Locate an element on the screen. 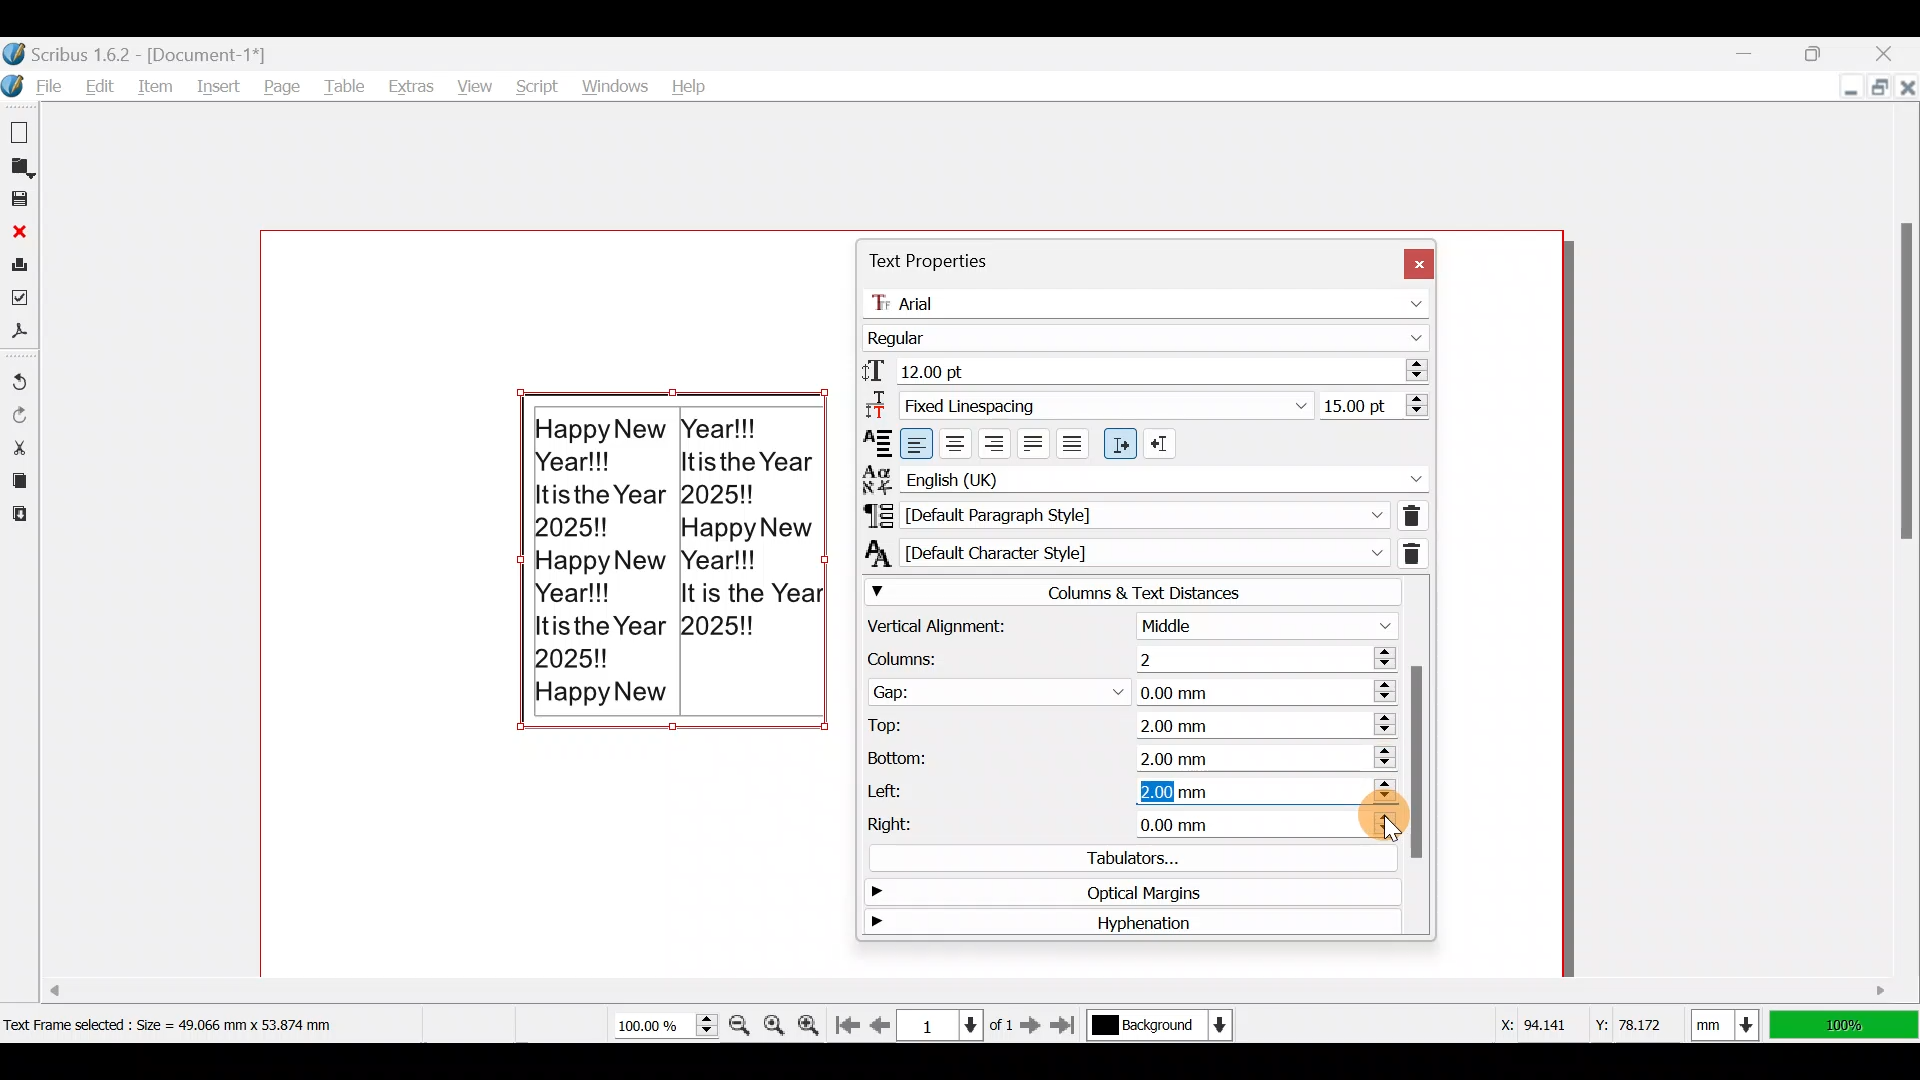  Paste is located at coordinates (18, 517).